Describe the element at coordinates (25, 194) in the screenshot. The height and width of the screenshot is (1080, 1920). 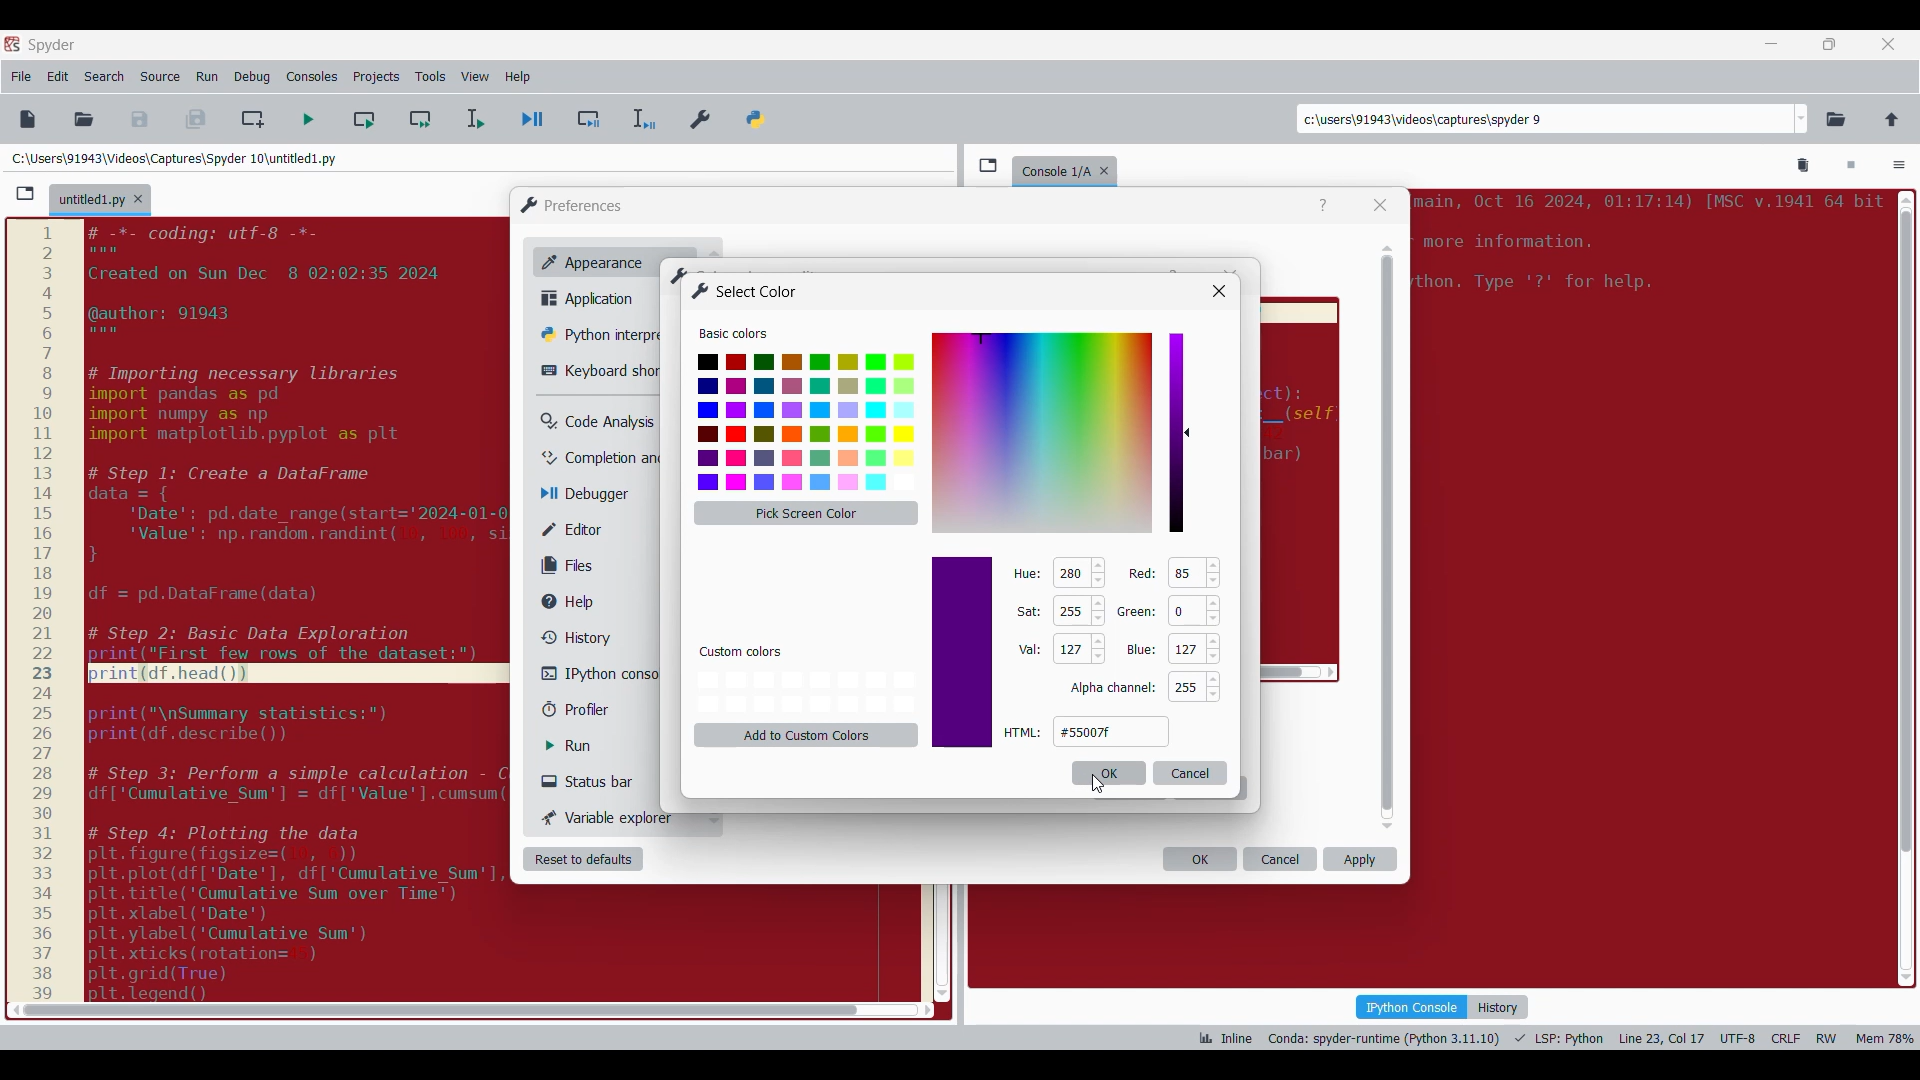
I see `Browse tabs` at that location.